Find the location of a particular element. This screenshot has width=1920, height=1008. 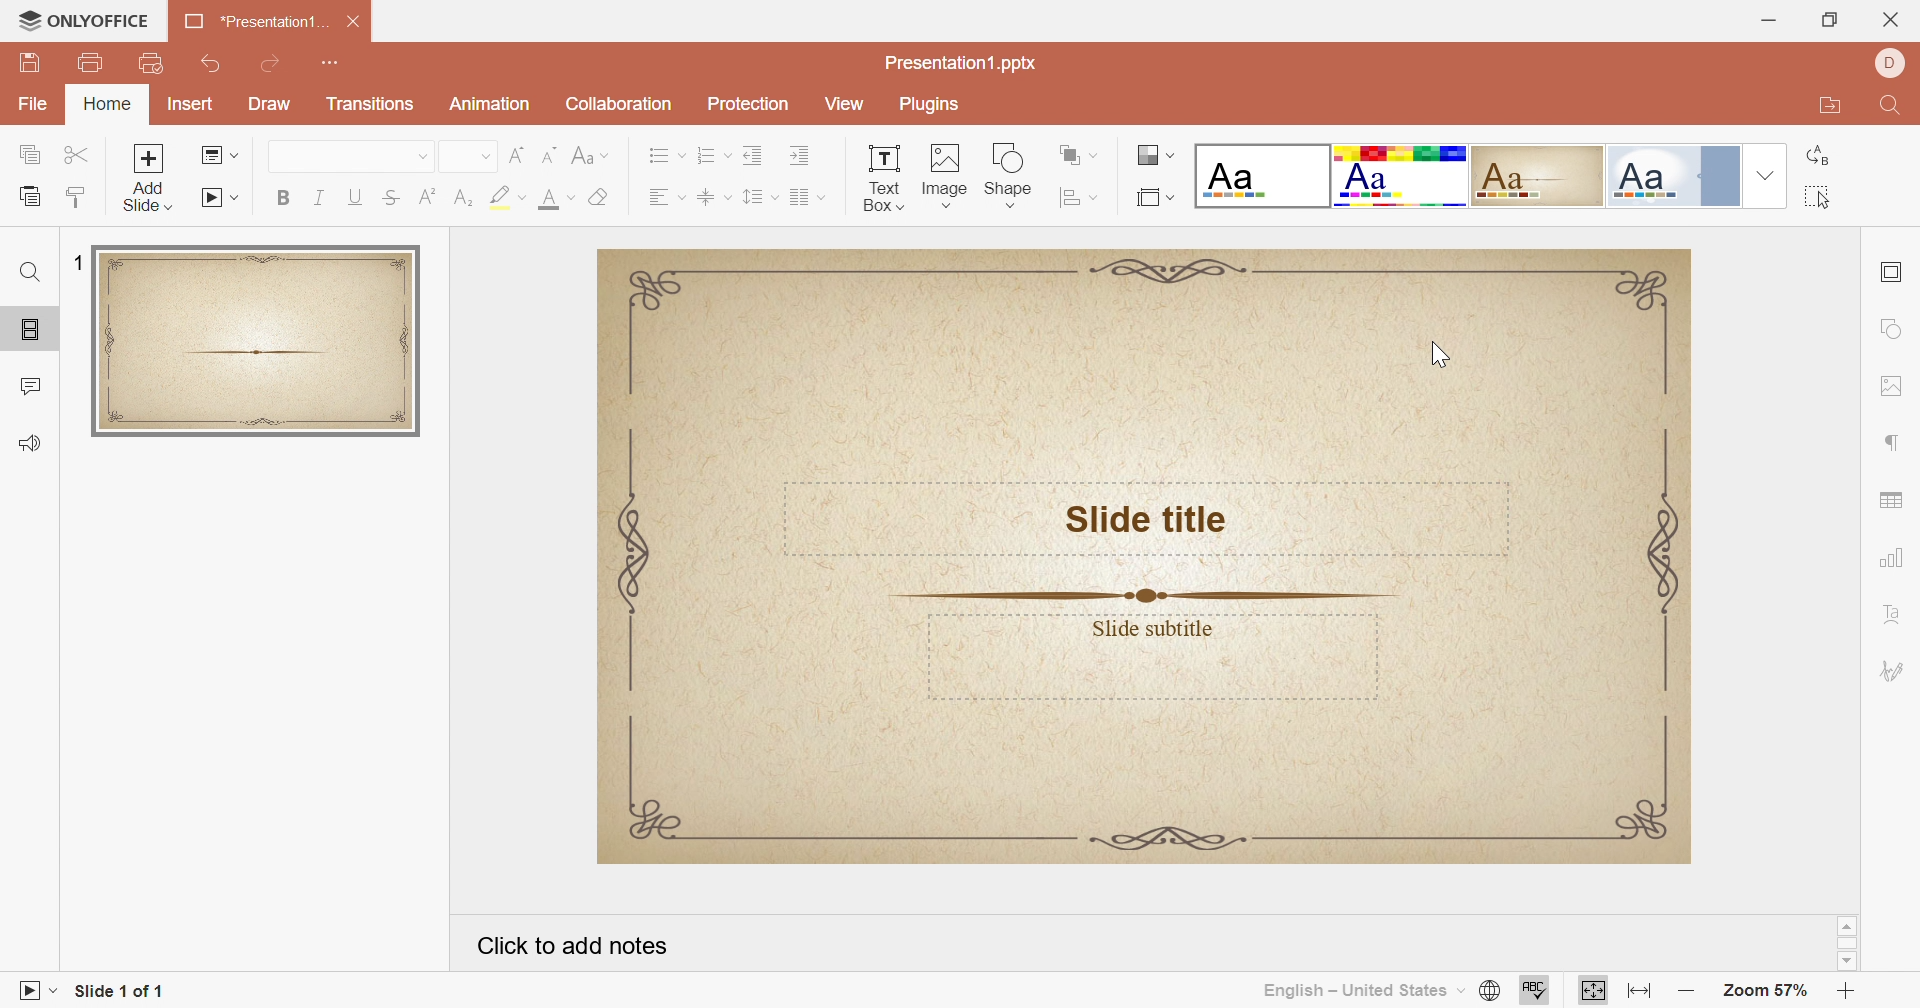

Image is located at coordinates (948, 174).